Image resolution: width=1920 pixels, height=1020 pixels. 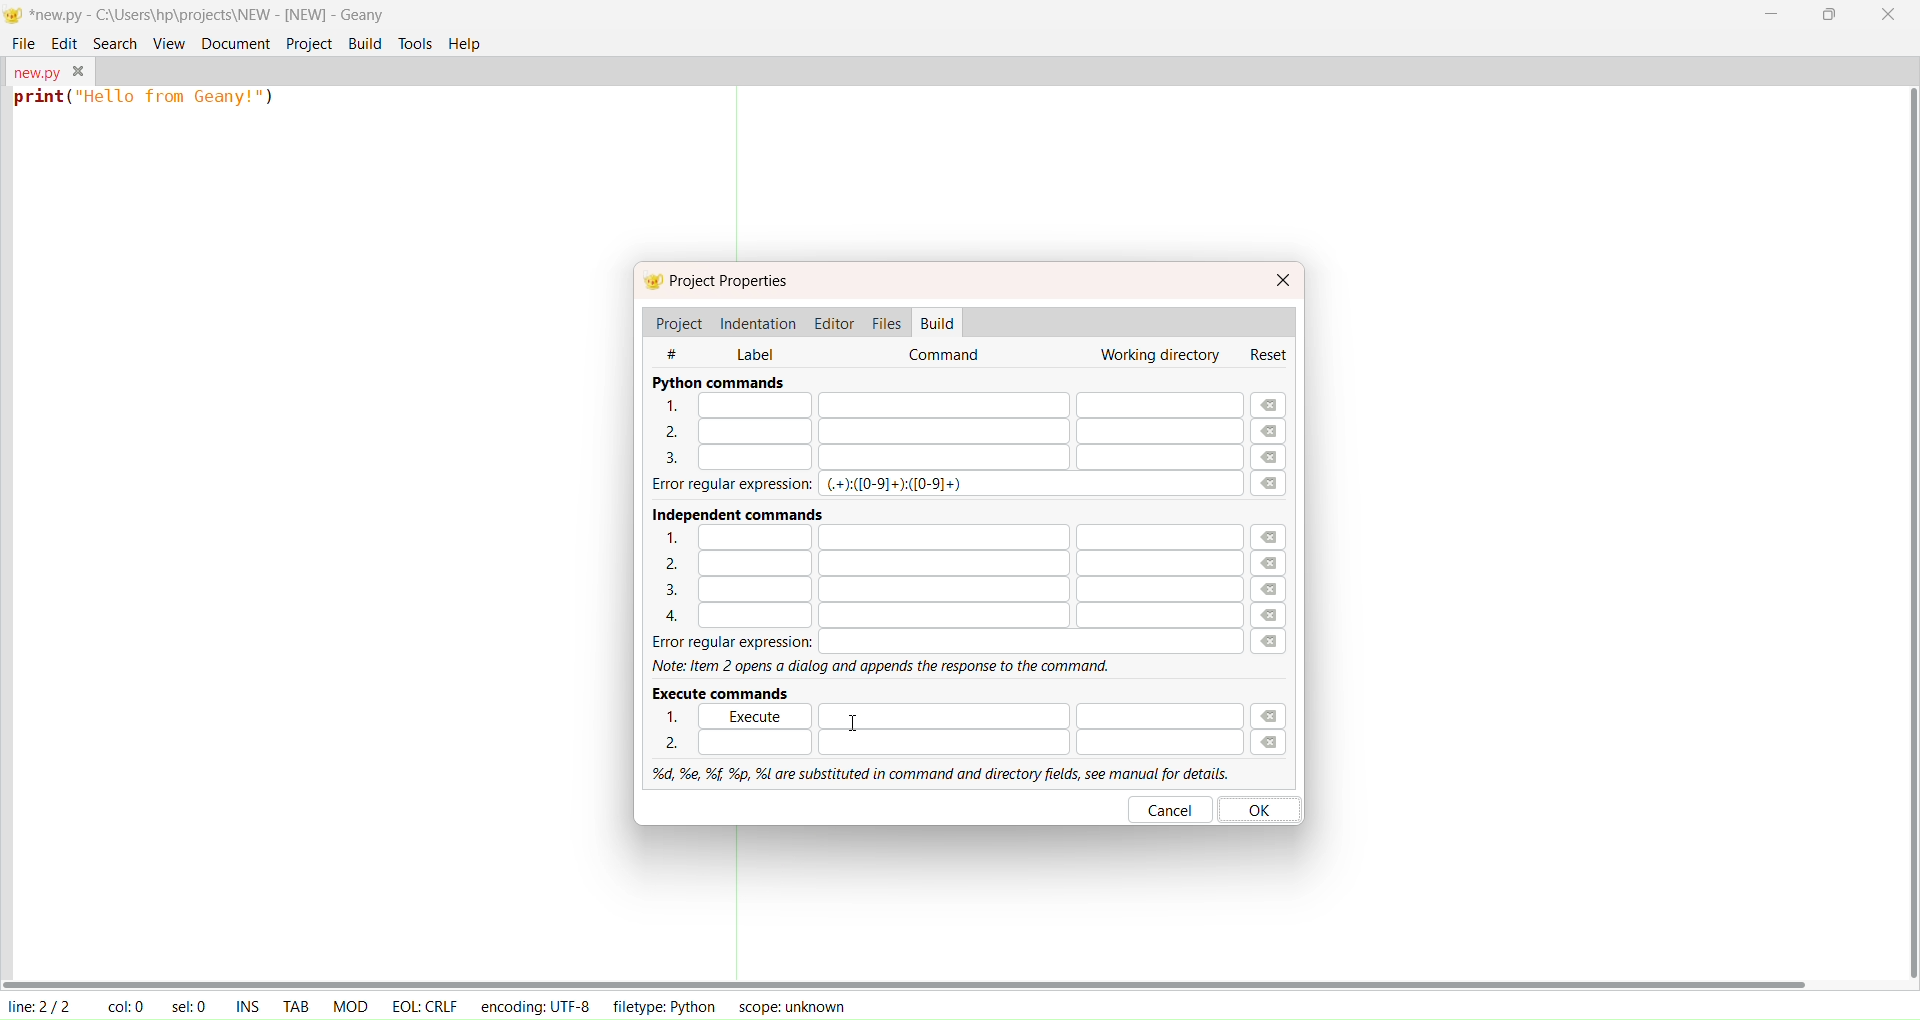 What do you see at coordinates (684, 352) in the screenshot?
I see `#` at bounding box center [684, 352].